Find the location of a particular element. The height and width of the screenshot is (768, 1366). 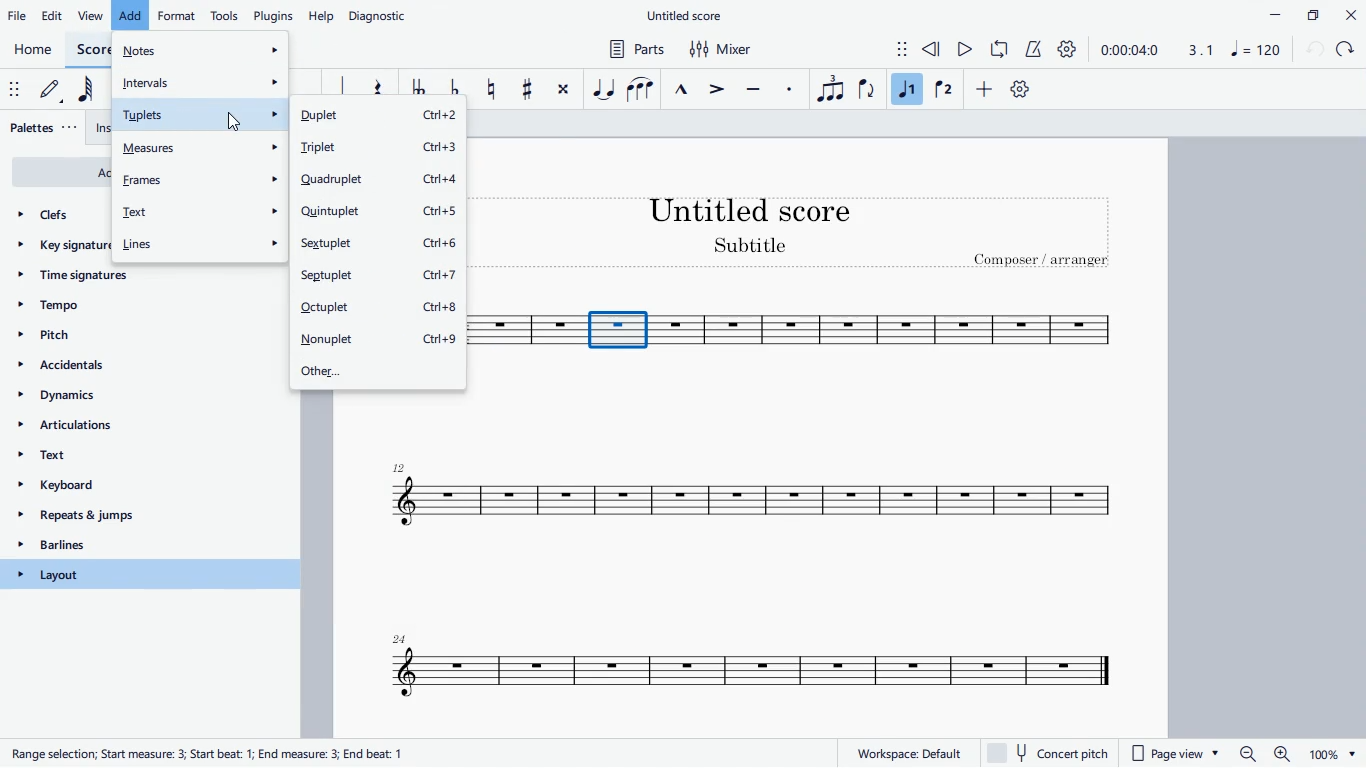

default is located at coordinates (54, 93).